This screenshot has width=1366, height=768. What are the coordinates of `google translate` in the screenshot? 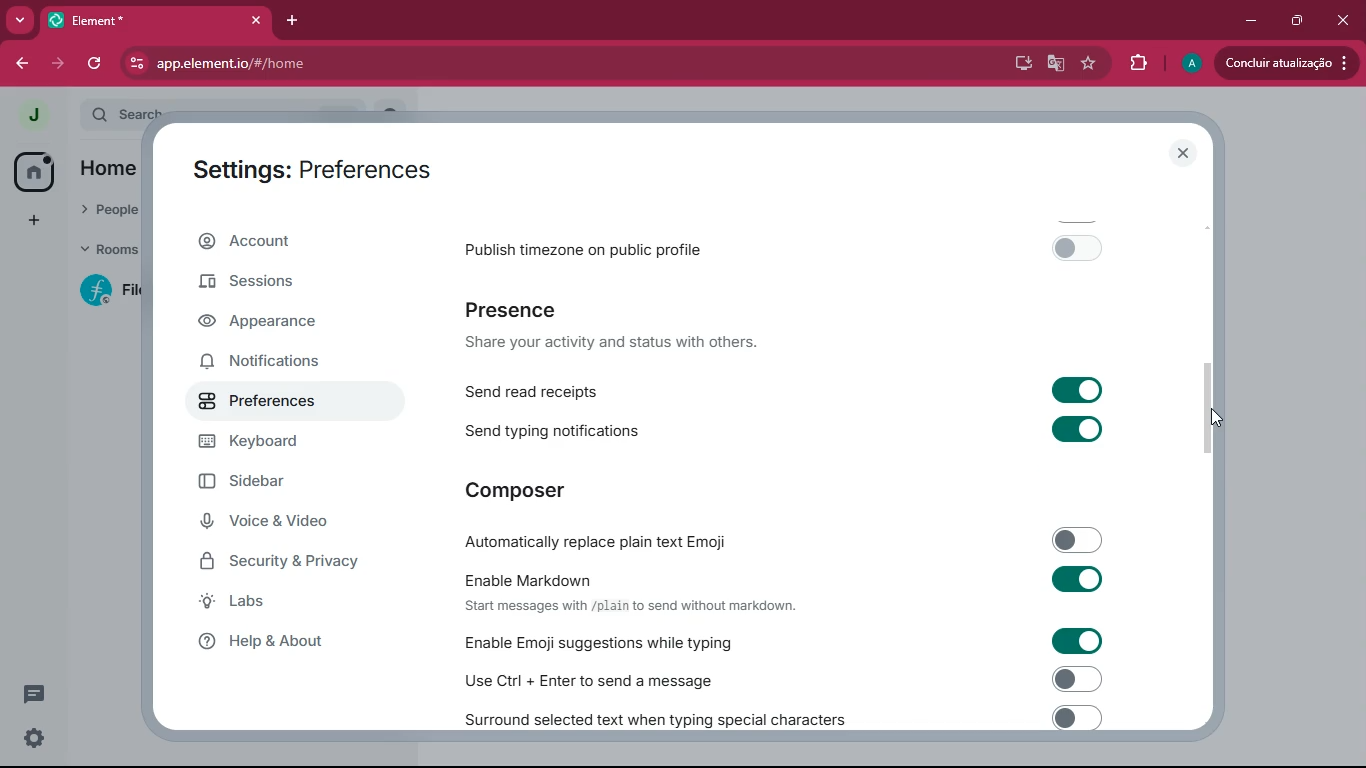 It's located at (1056, 65).